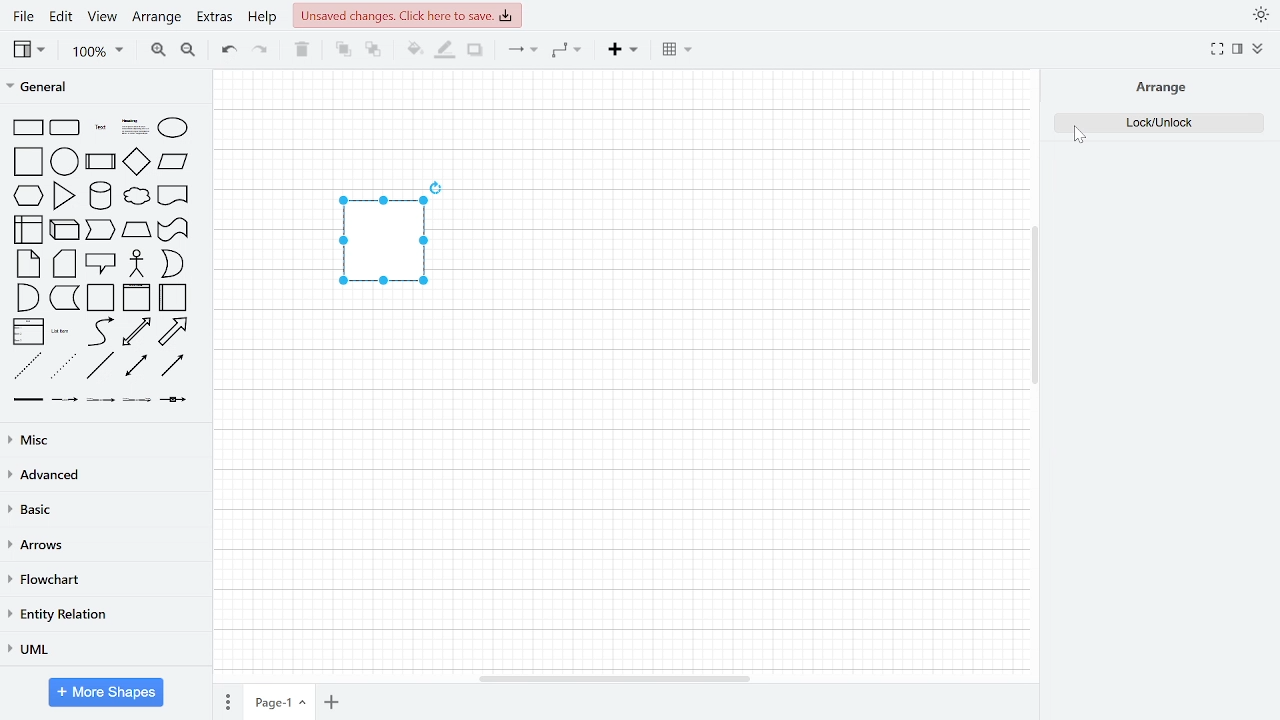  What do you see at coordinates (262, 19) in the screenshot?
I see `help` at bounding box center [262, 19].